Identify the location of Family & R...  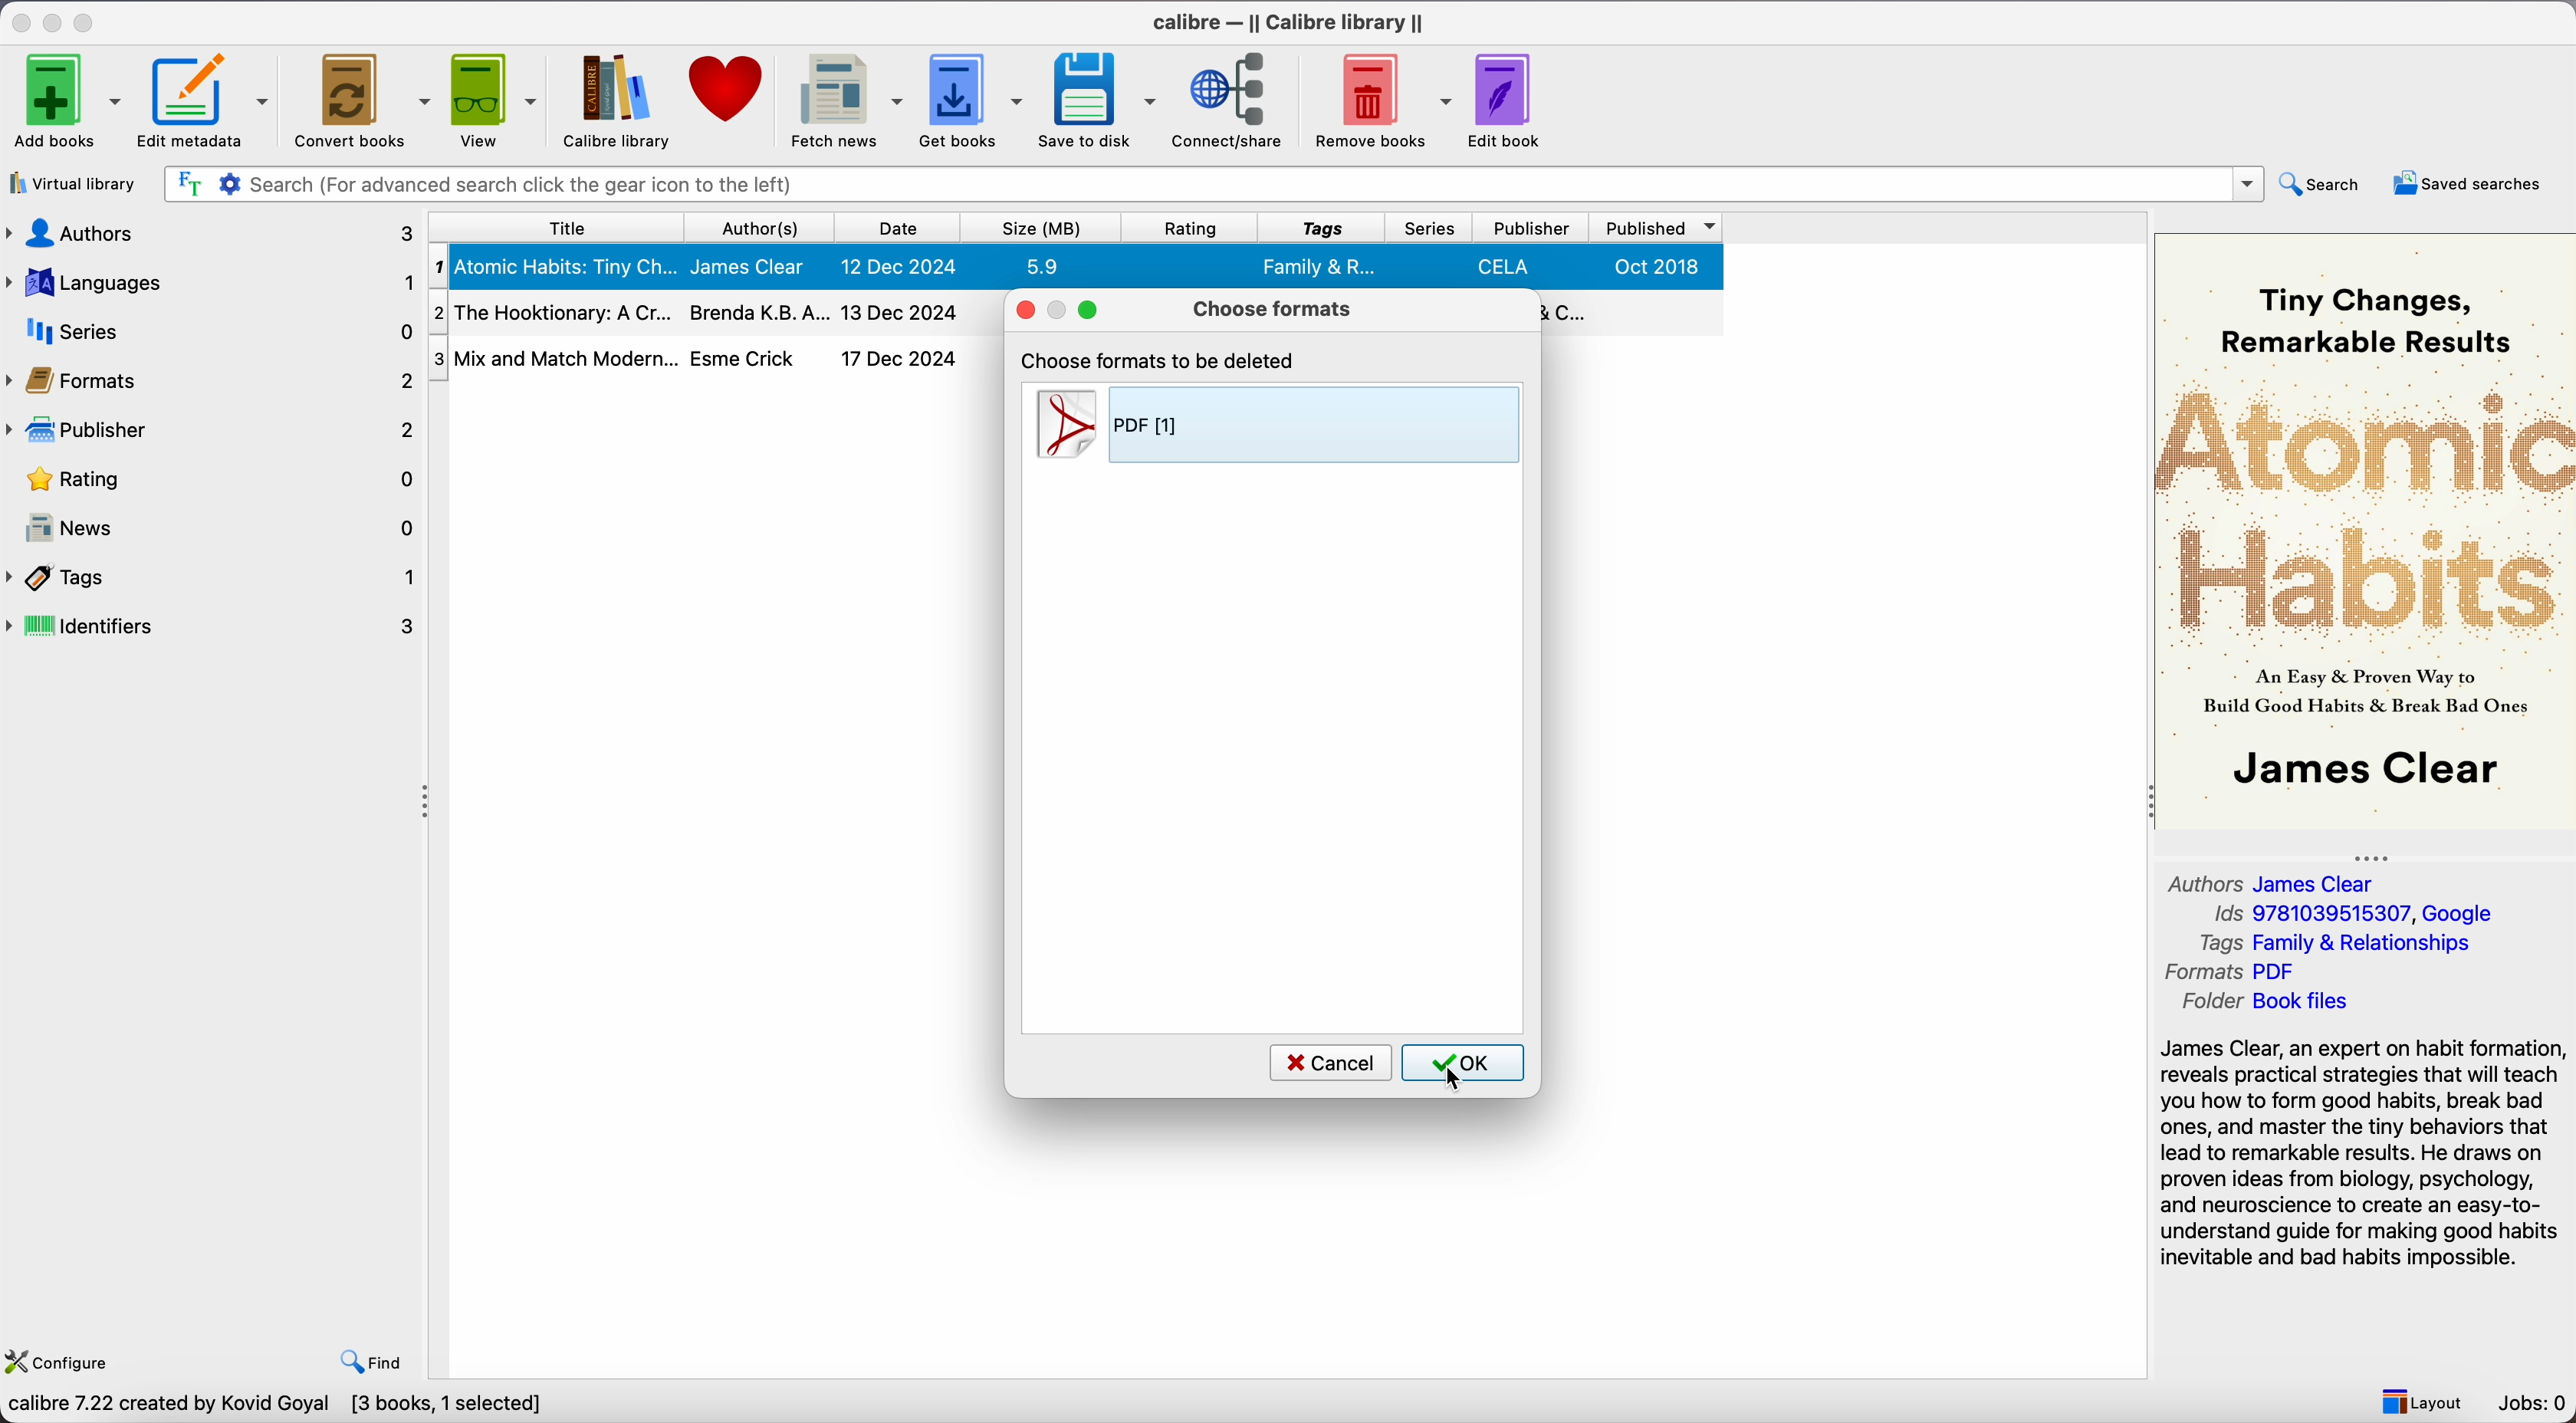
(1316, 266).